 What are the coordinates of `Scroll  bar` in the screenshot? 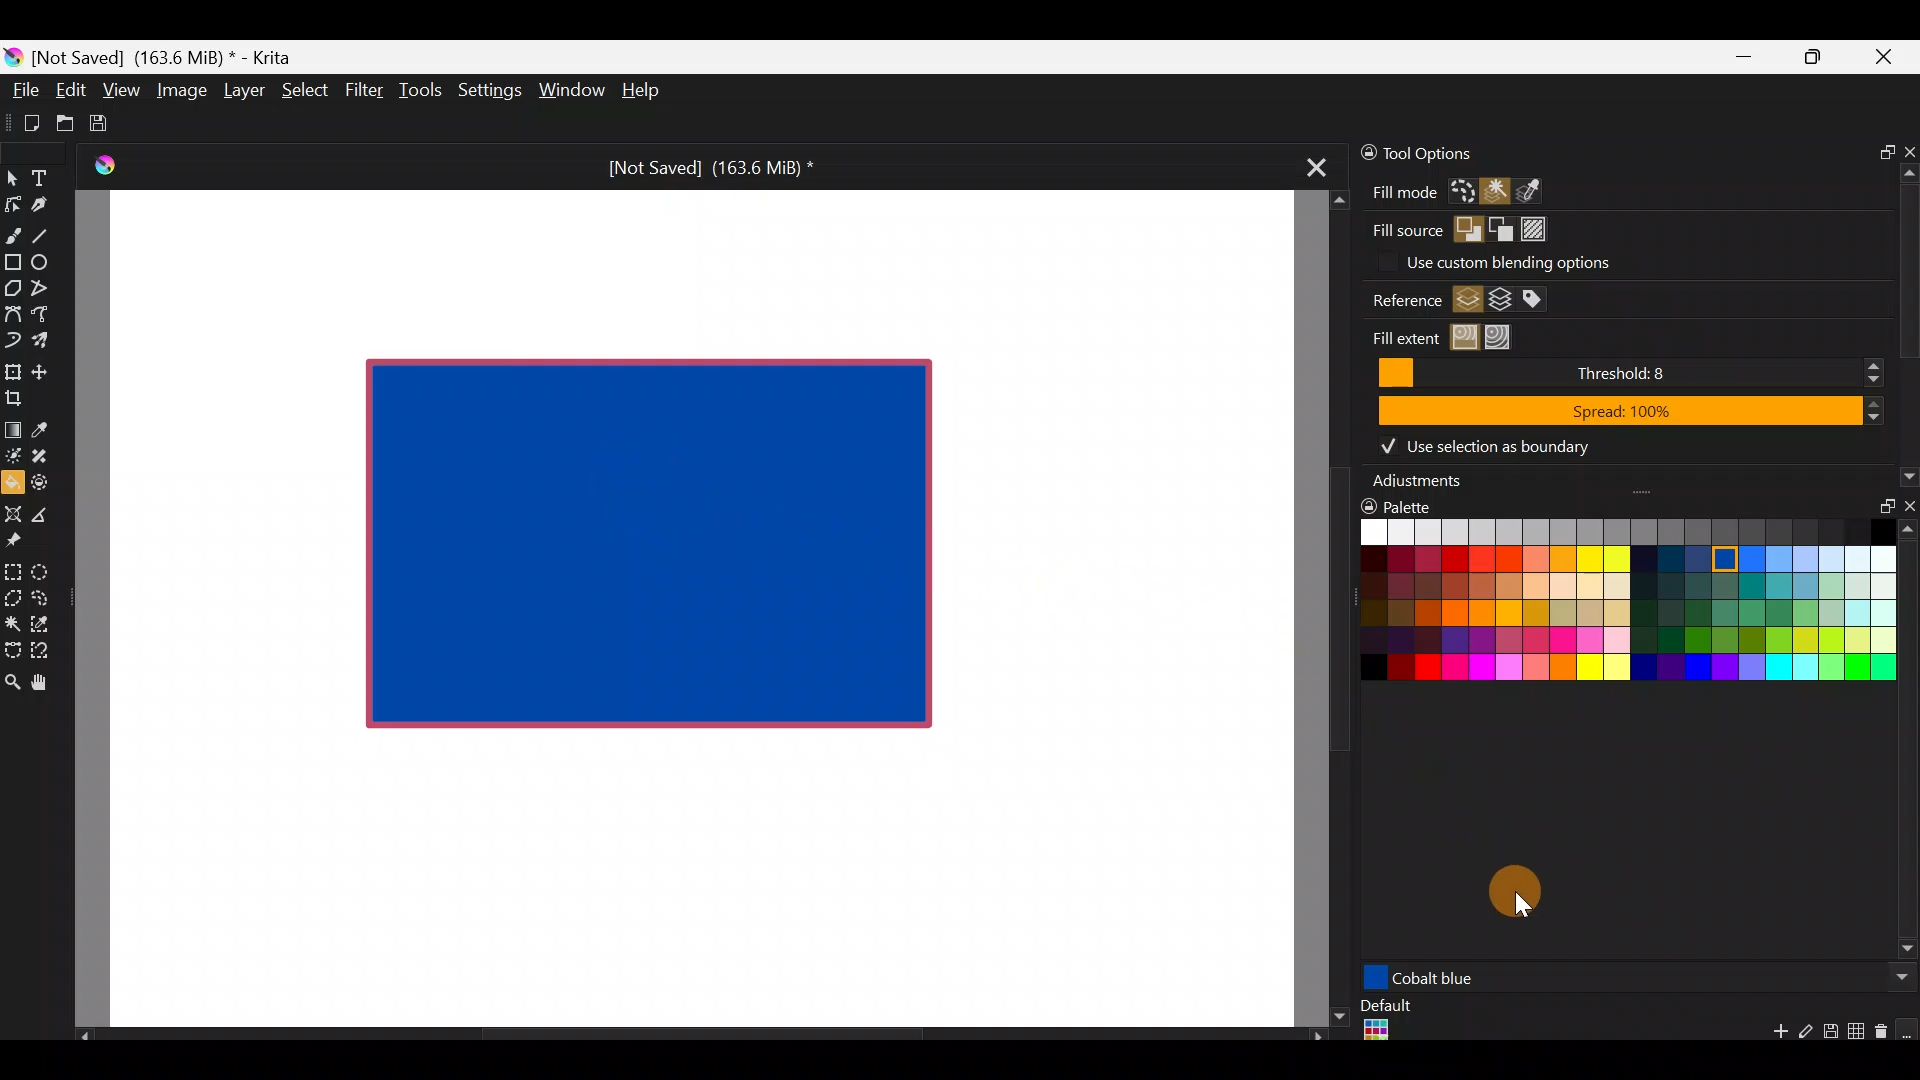 It's located at (1908, 326).